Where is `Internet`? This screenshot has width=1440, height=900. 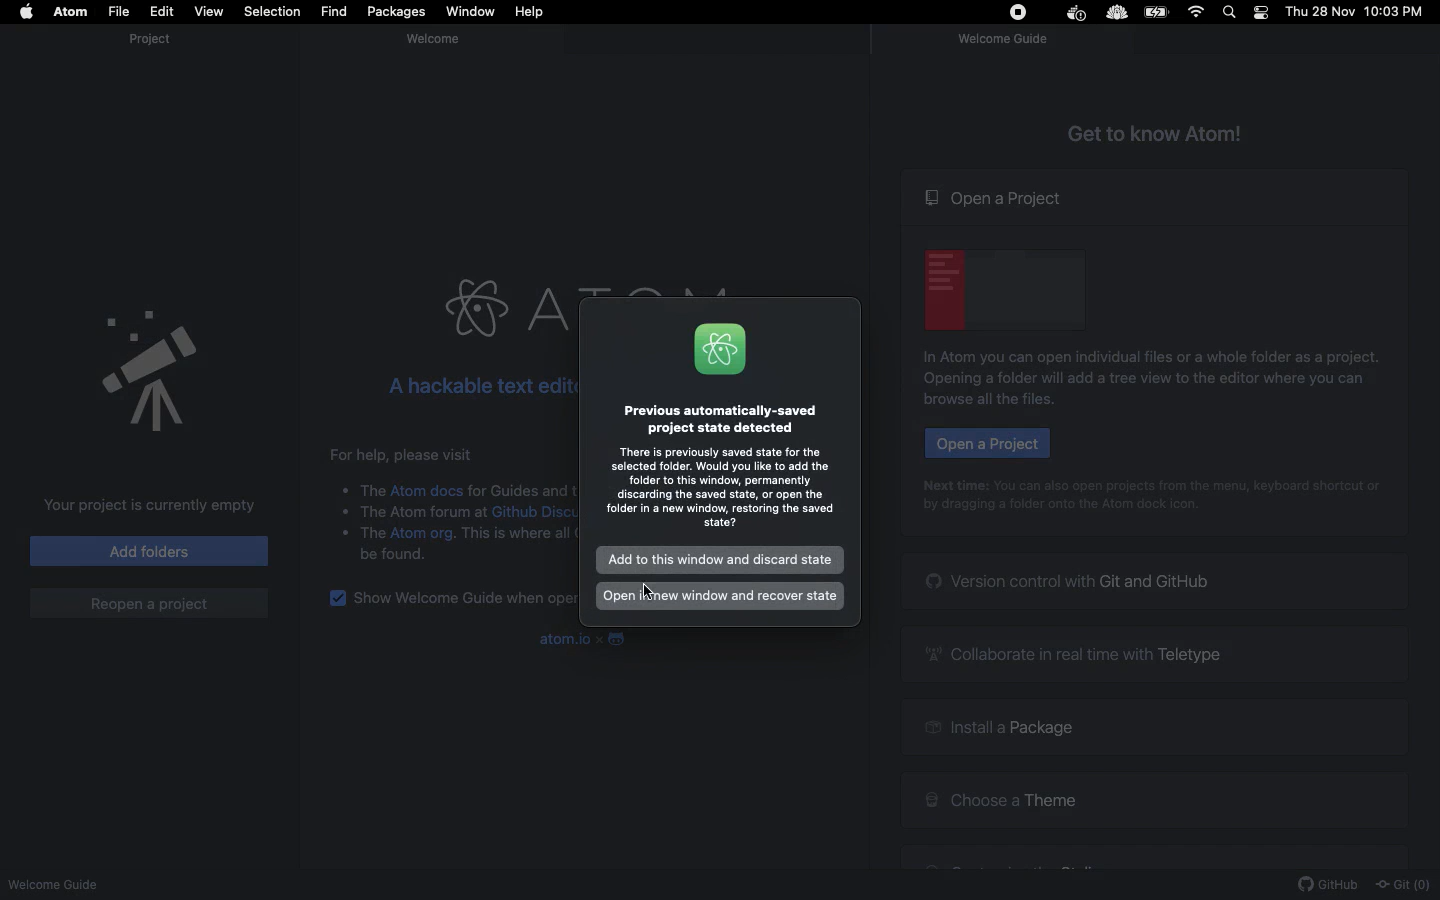 Internet is located at coordinates (1198, 12).